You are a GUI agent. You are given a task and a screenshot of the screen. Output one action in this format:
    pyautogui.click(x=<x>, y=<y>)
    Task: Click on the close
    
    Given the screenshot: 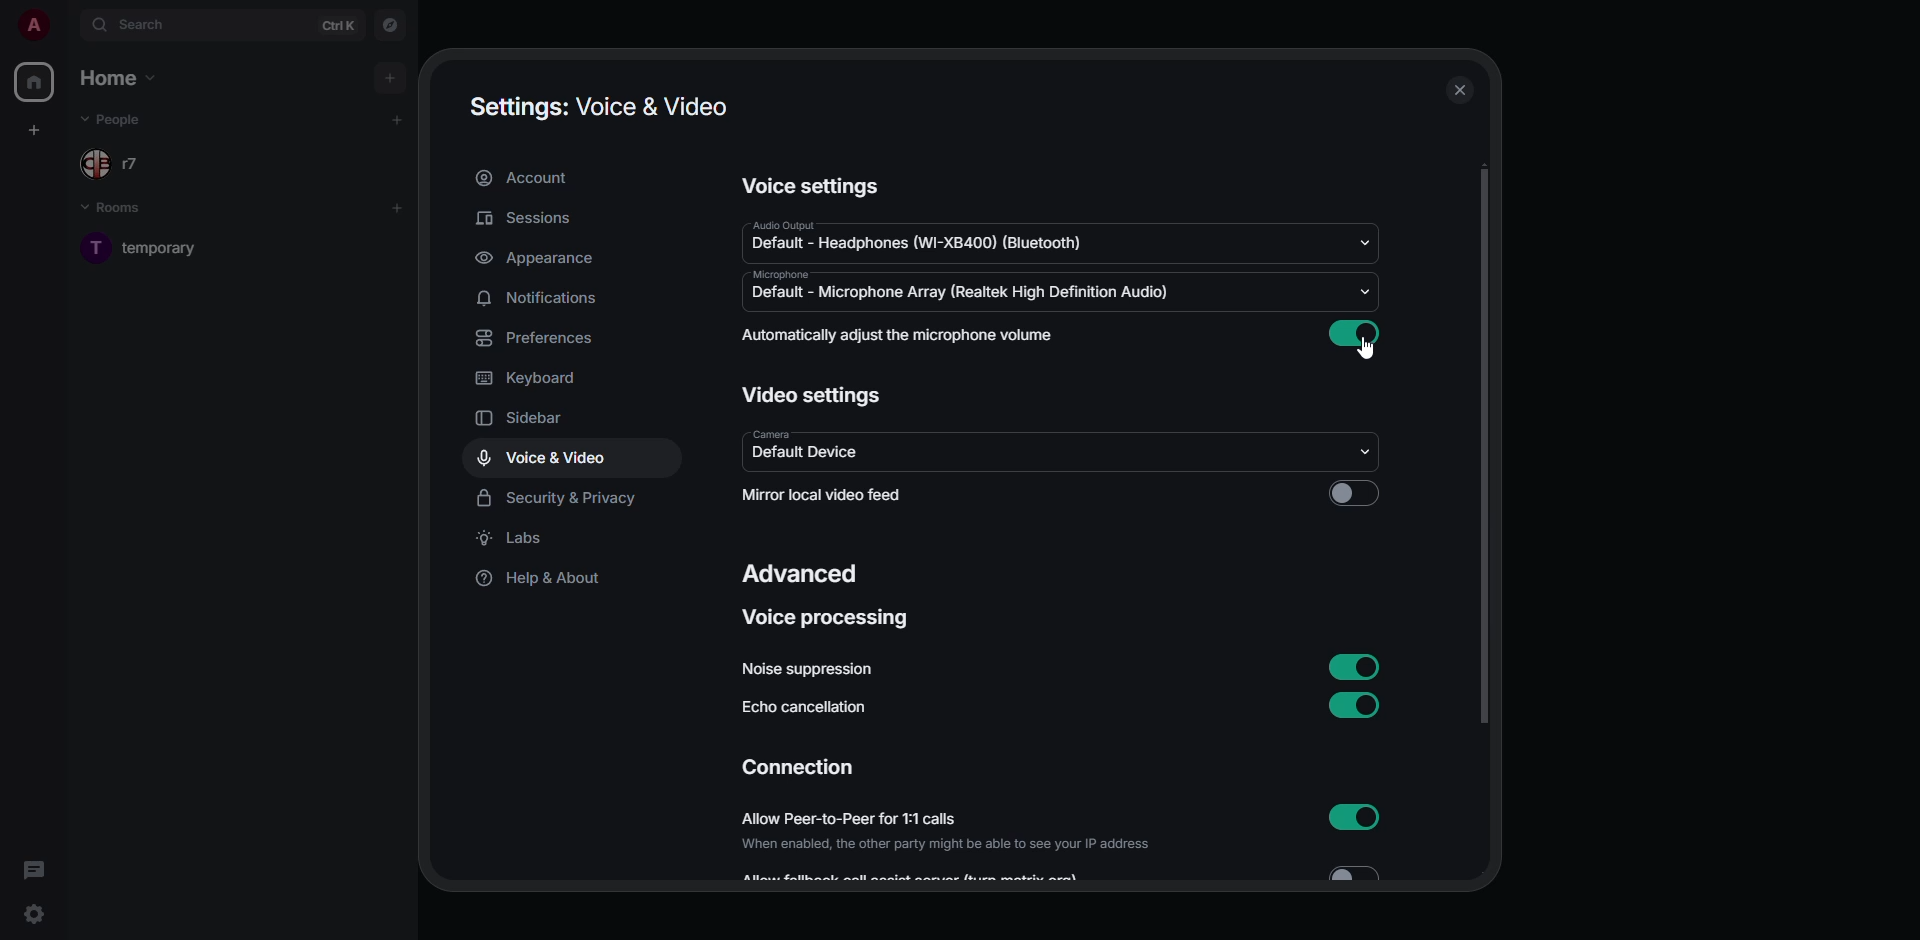 What is the action you would take?
    pyautogui.click(x=1461, y=90)
    